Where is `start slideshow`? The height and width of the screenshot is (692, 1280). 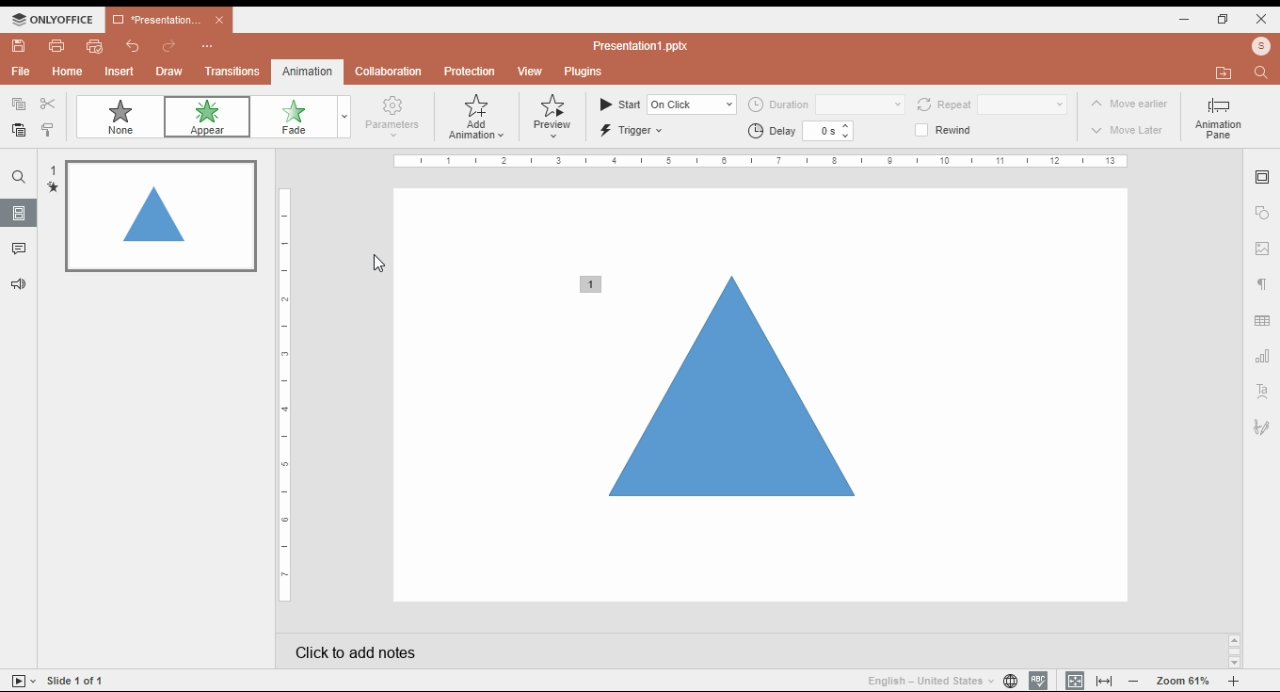
start slideshow is located at coordinates (24, 680).